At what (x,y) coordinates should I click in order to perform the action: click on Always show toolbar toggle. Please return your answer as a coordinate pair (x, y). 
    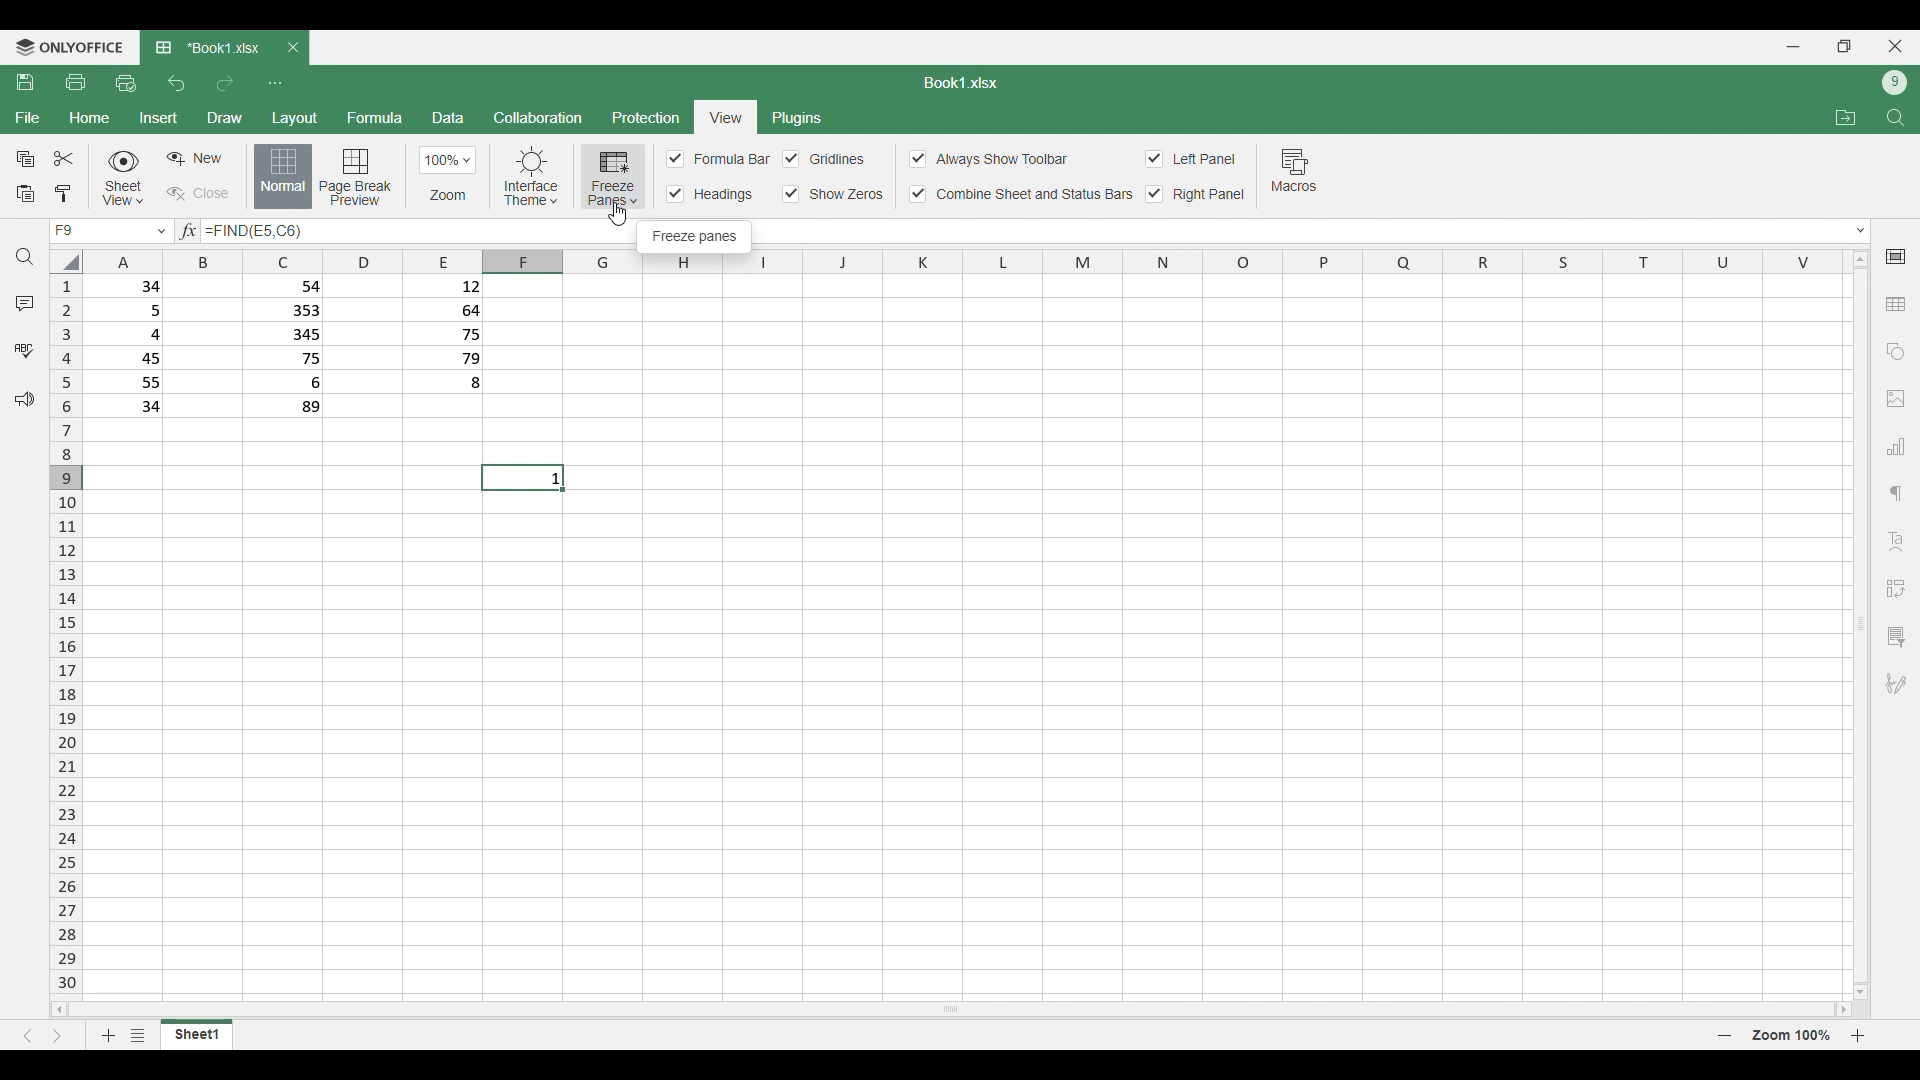
    Looking at the image, I should click on (989, 159).